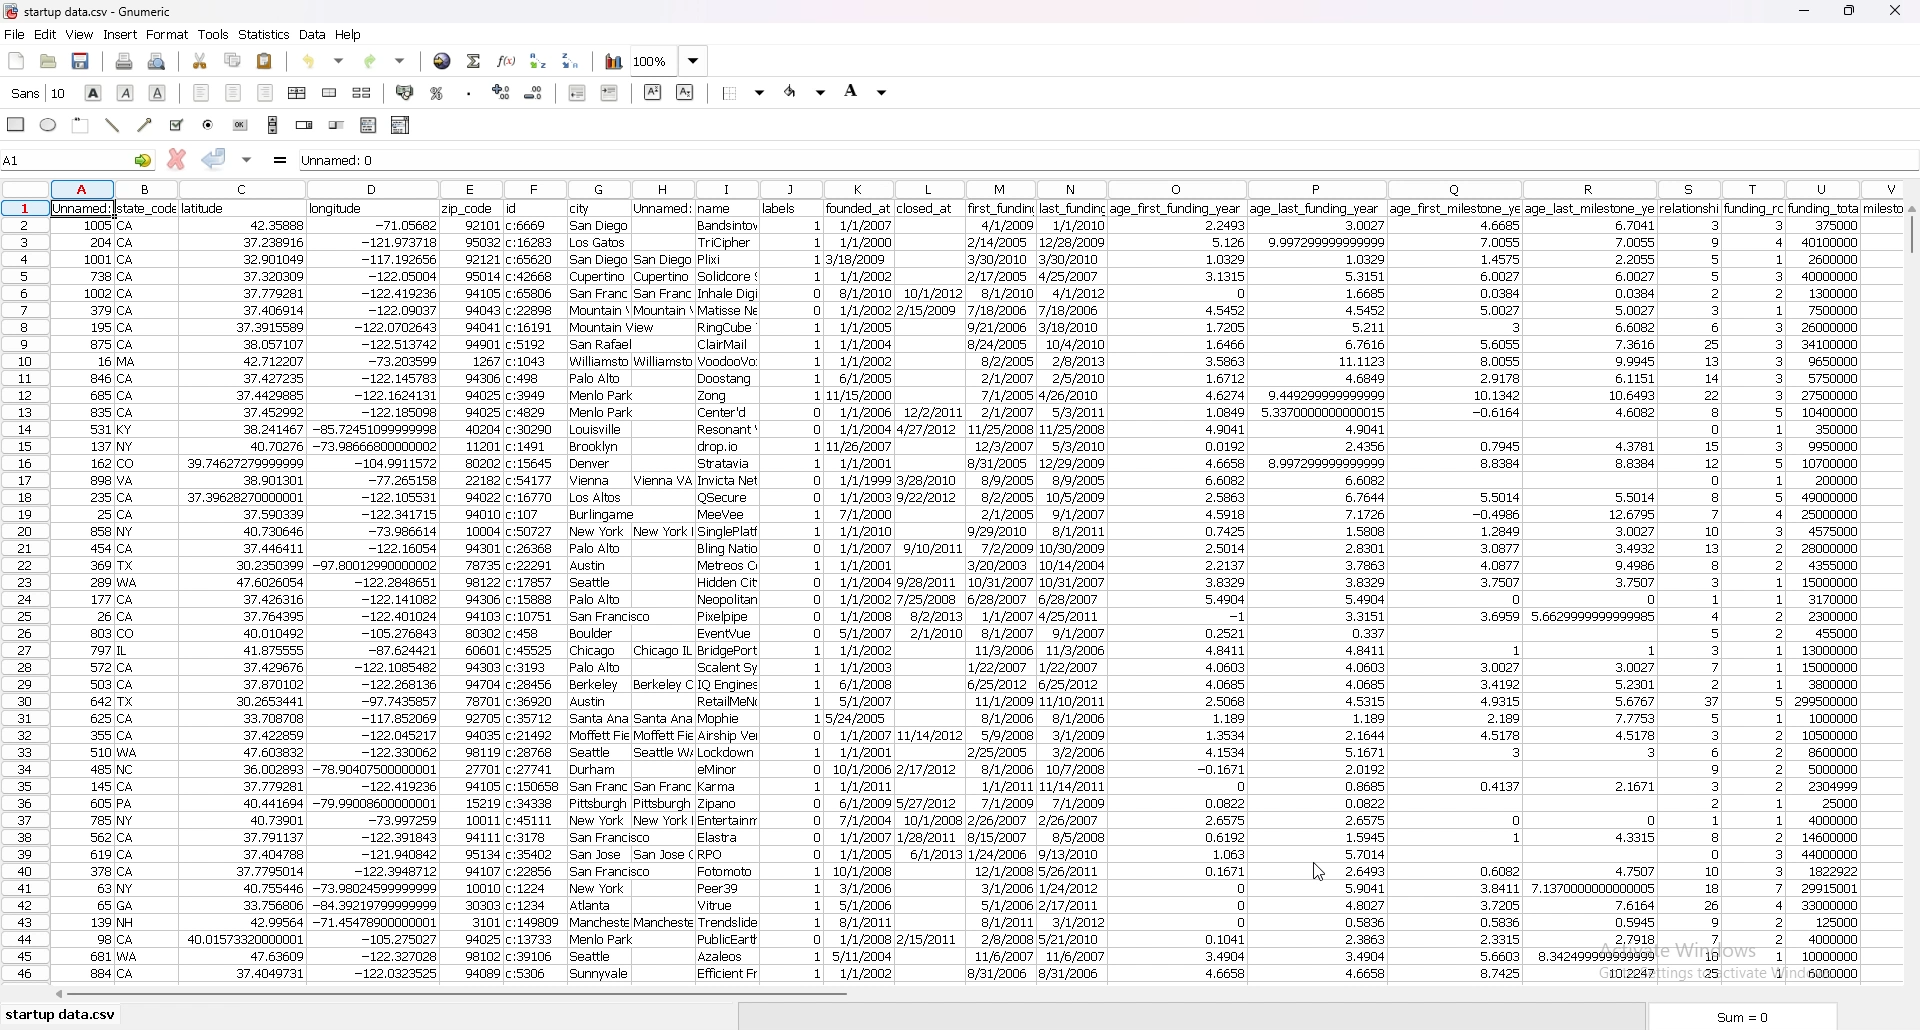 The width and height of the screenshot is (1920, 1030). What do you see at coordinates (928, 587) in the screenshot?
I see `data` at bounding box center [928, 587].